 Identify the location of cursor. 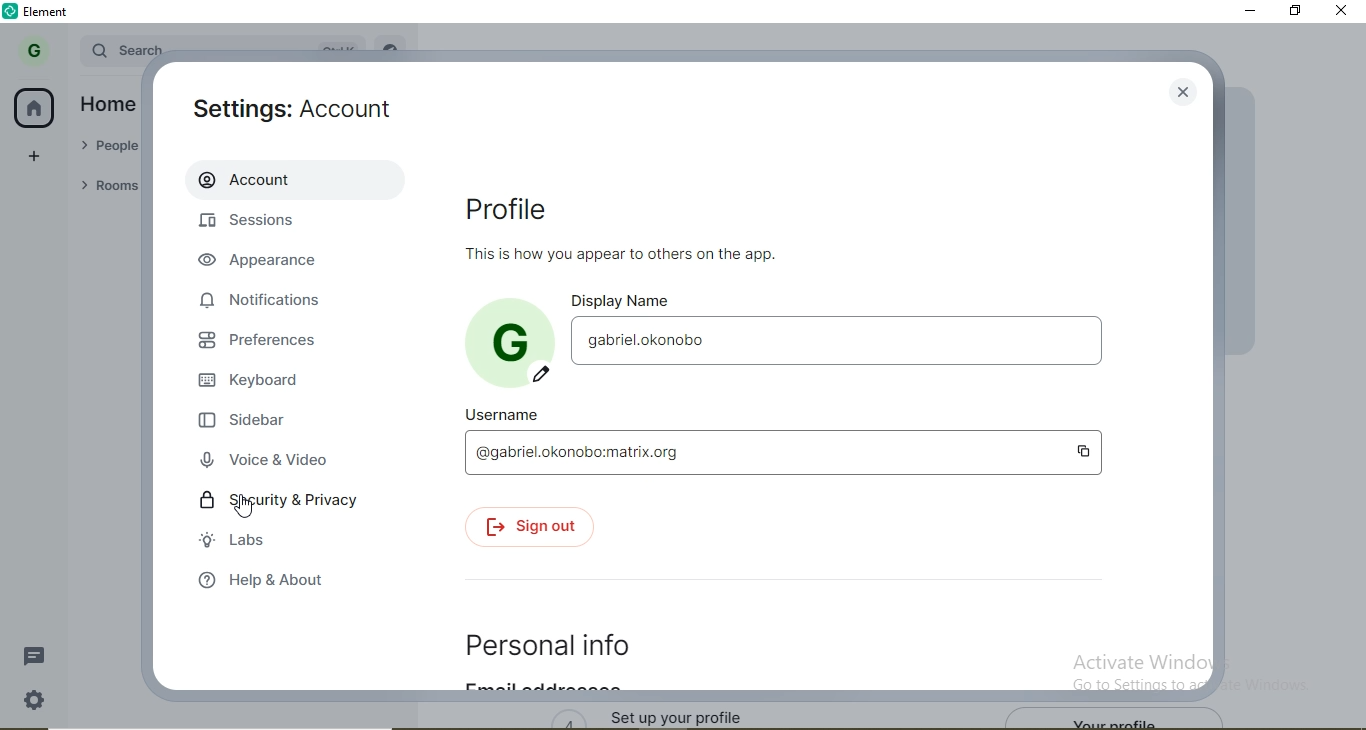
(246, 508).